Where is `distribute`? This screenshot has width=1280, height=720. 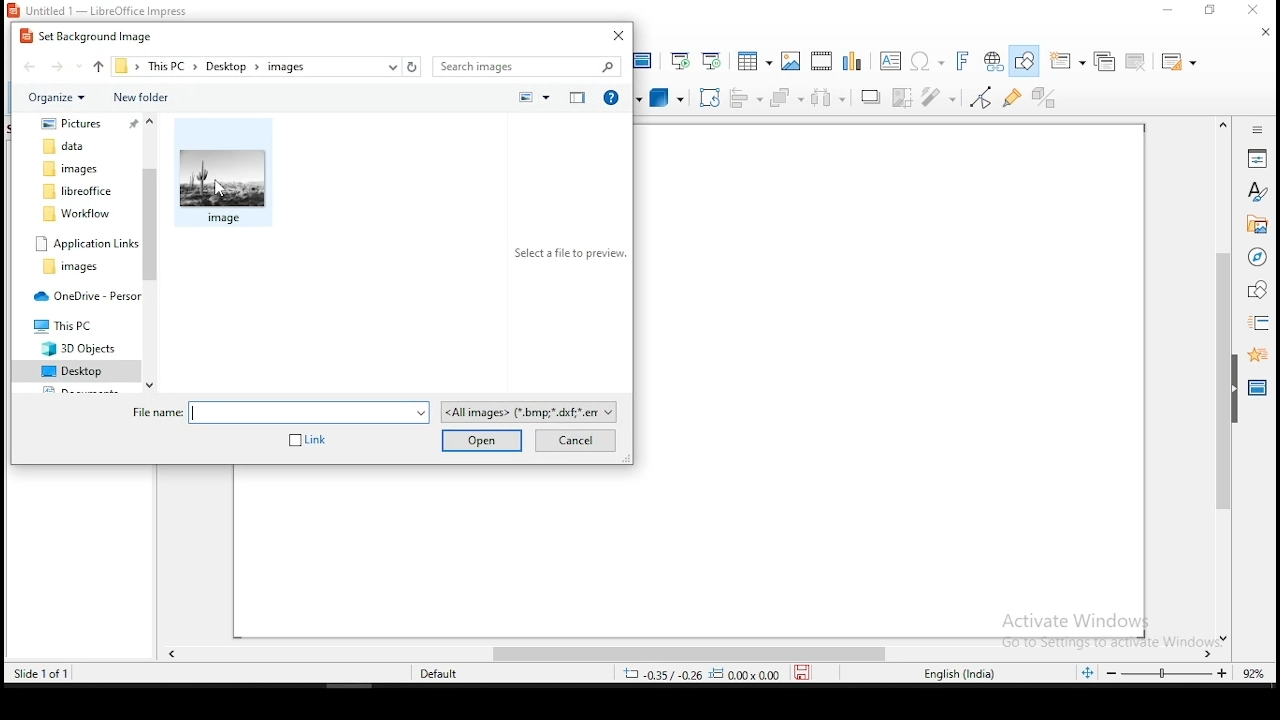
distribute is located at coordinates (829, 99).